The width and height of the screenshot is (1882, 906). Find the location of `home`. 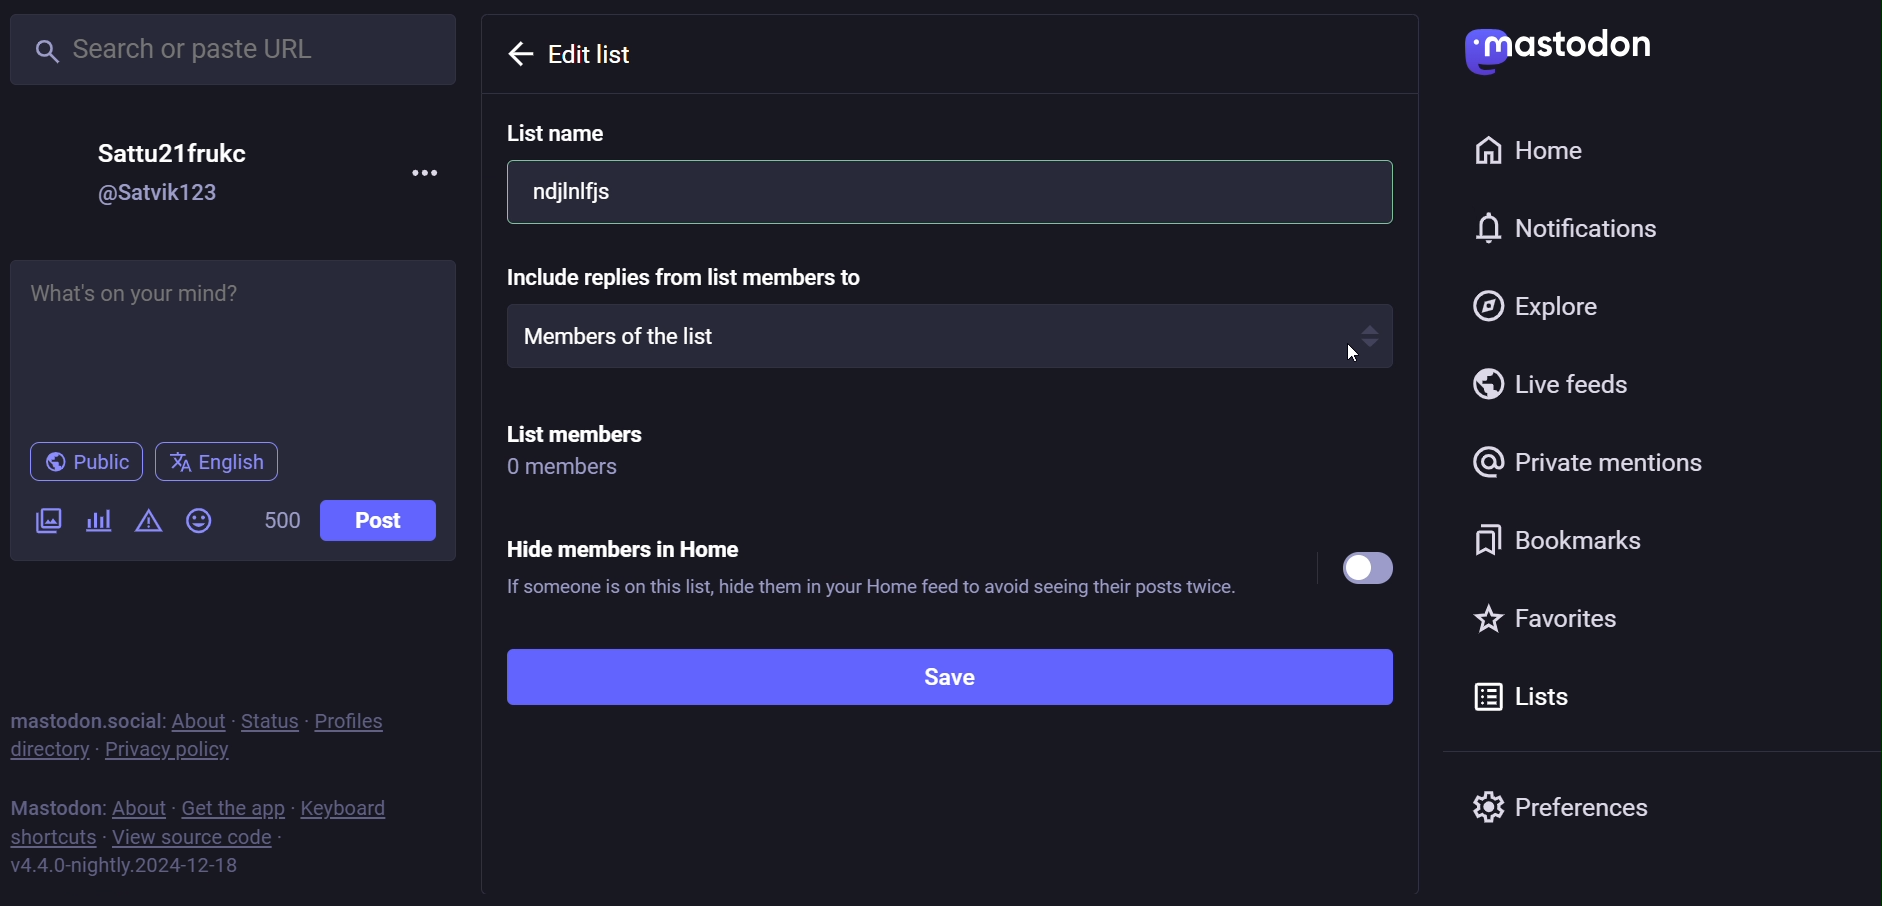

home is located at coordinates (1543, 153).